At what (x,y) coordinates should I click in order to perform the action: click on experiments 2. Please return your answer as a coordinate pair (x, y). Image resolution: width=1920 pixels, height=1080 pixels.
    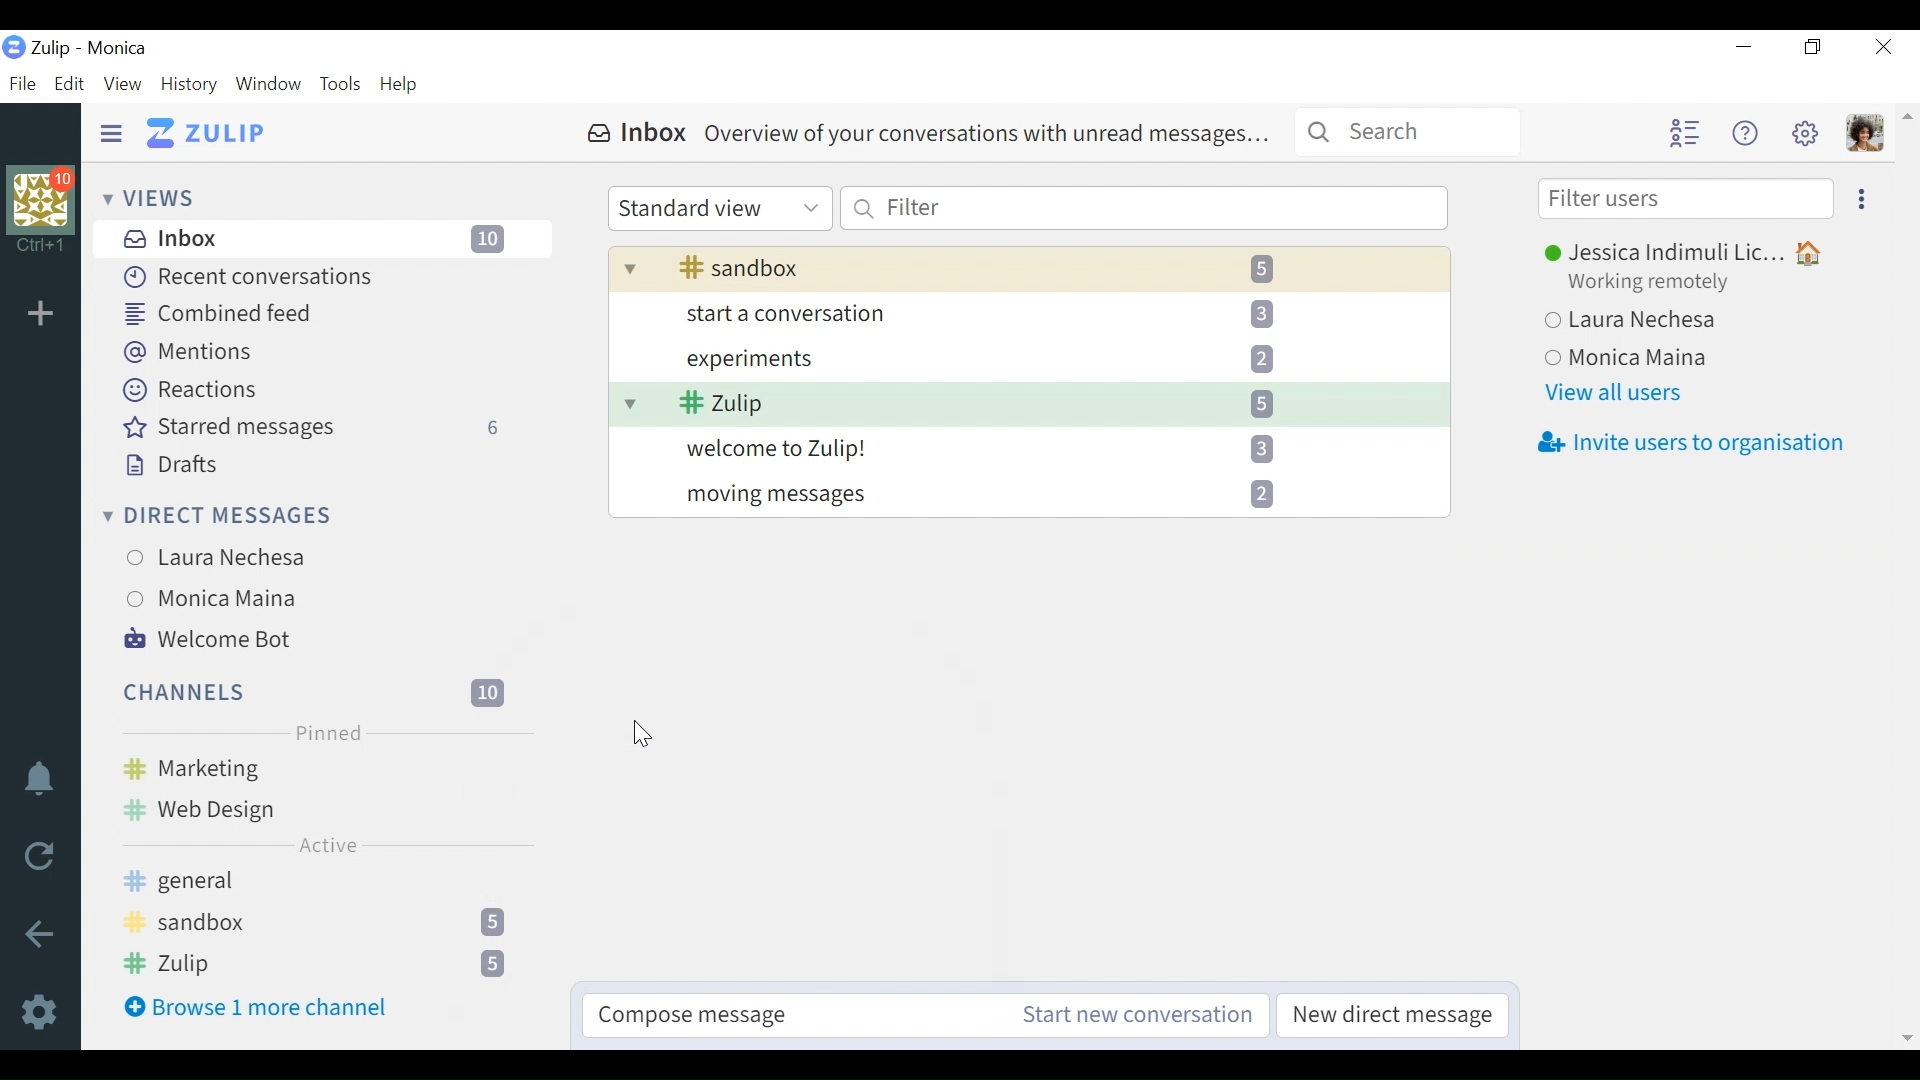
    Looking at the image, I should click on (1029, 356).